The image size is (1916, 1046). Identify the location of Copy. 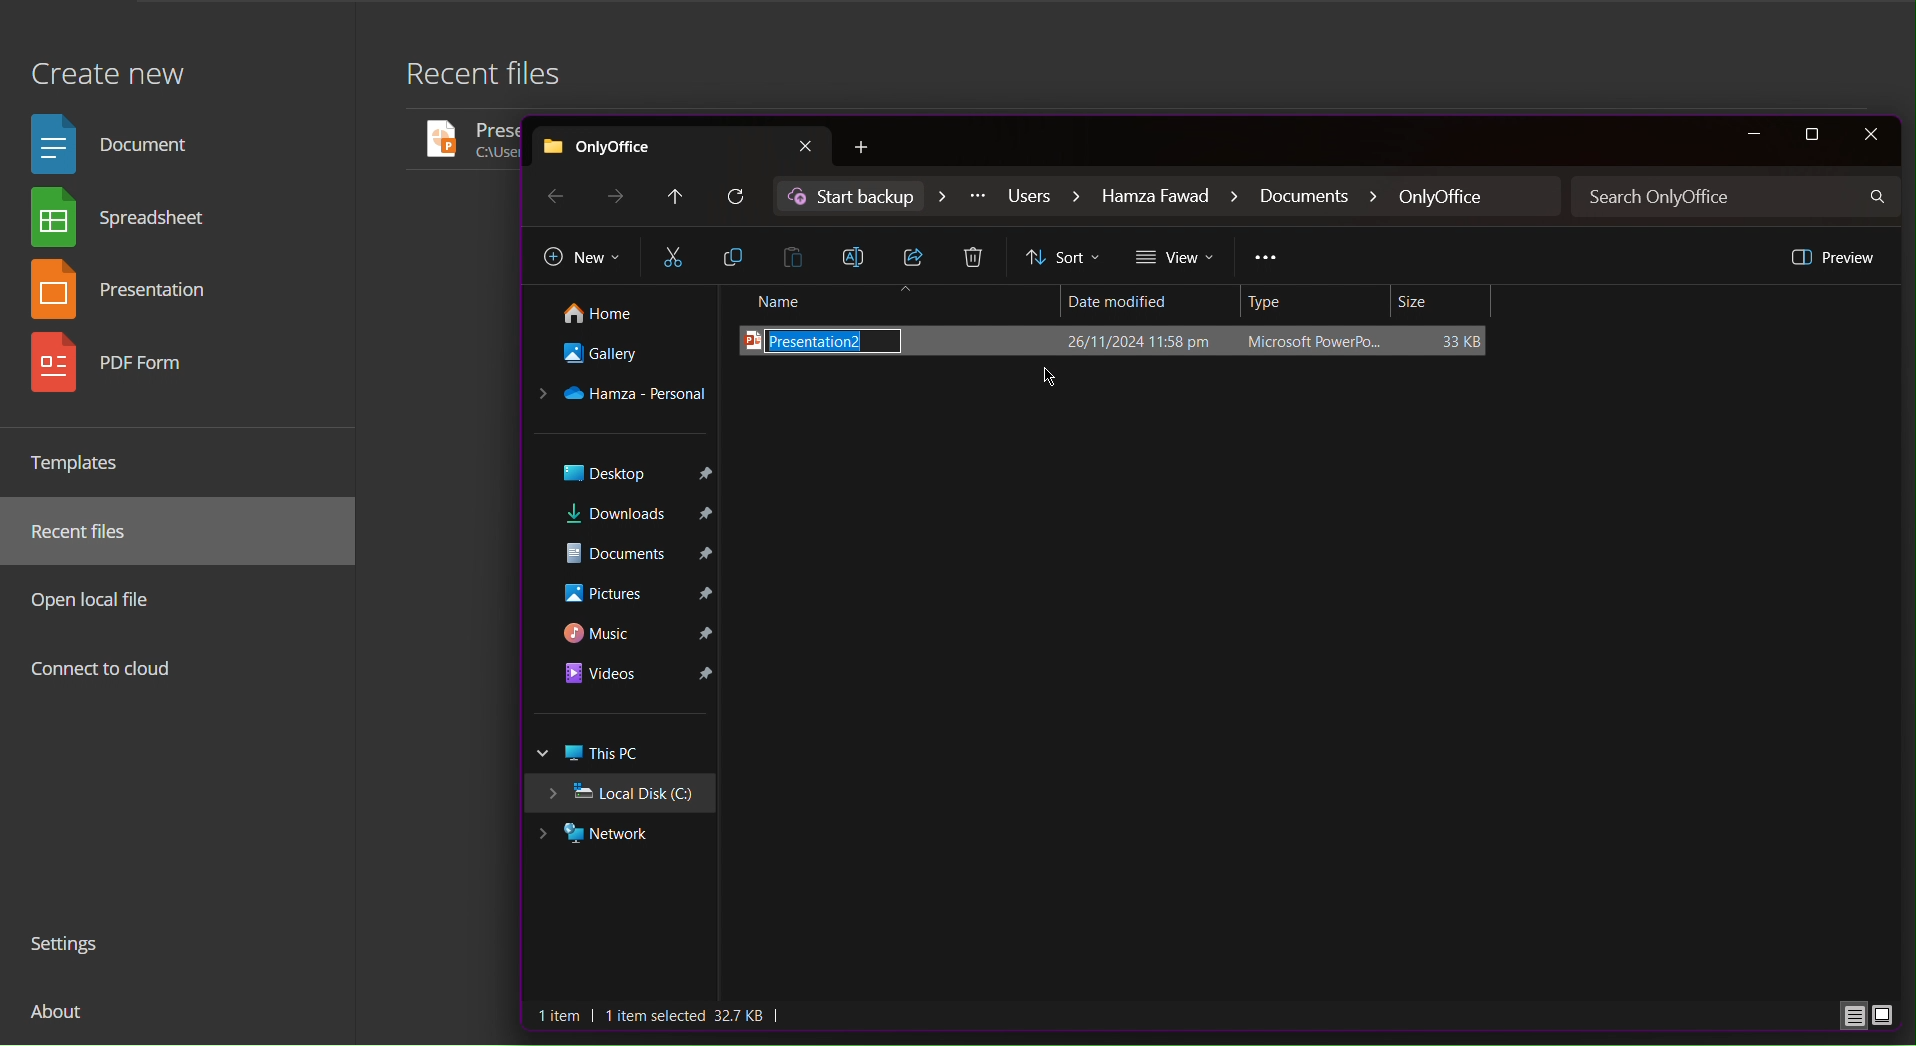
(735, 257).